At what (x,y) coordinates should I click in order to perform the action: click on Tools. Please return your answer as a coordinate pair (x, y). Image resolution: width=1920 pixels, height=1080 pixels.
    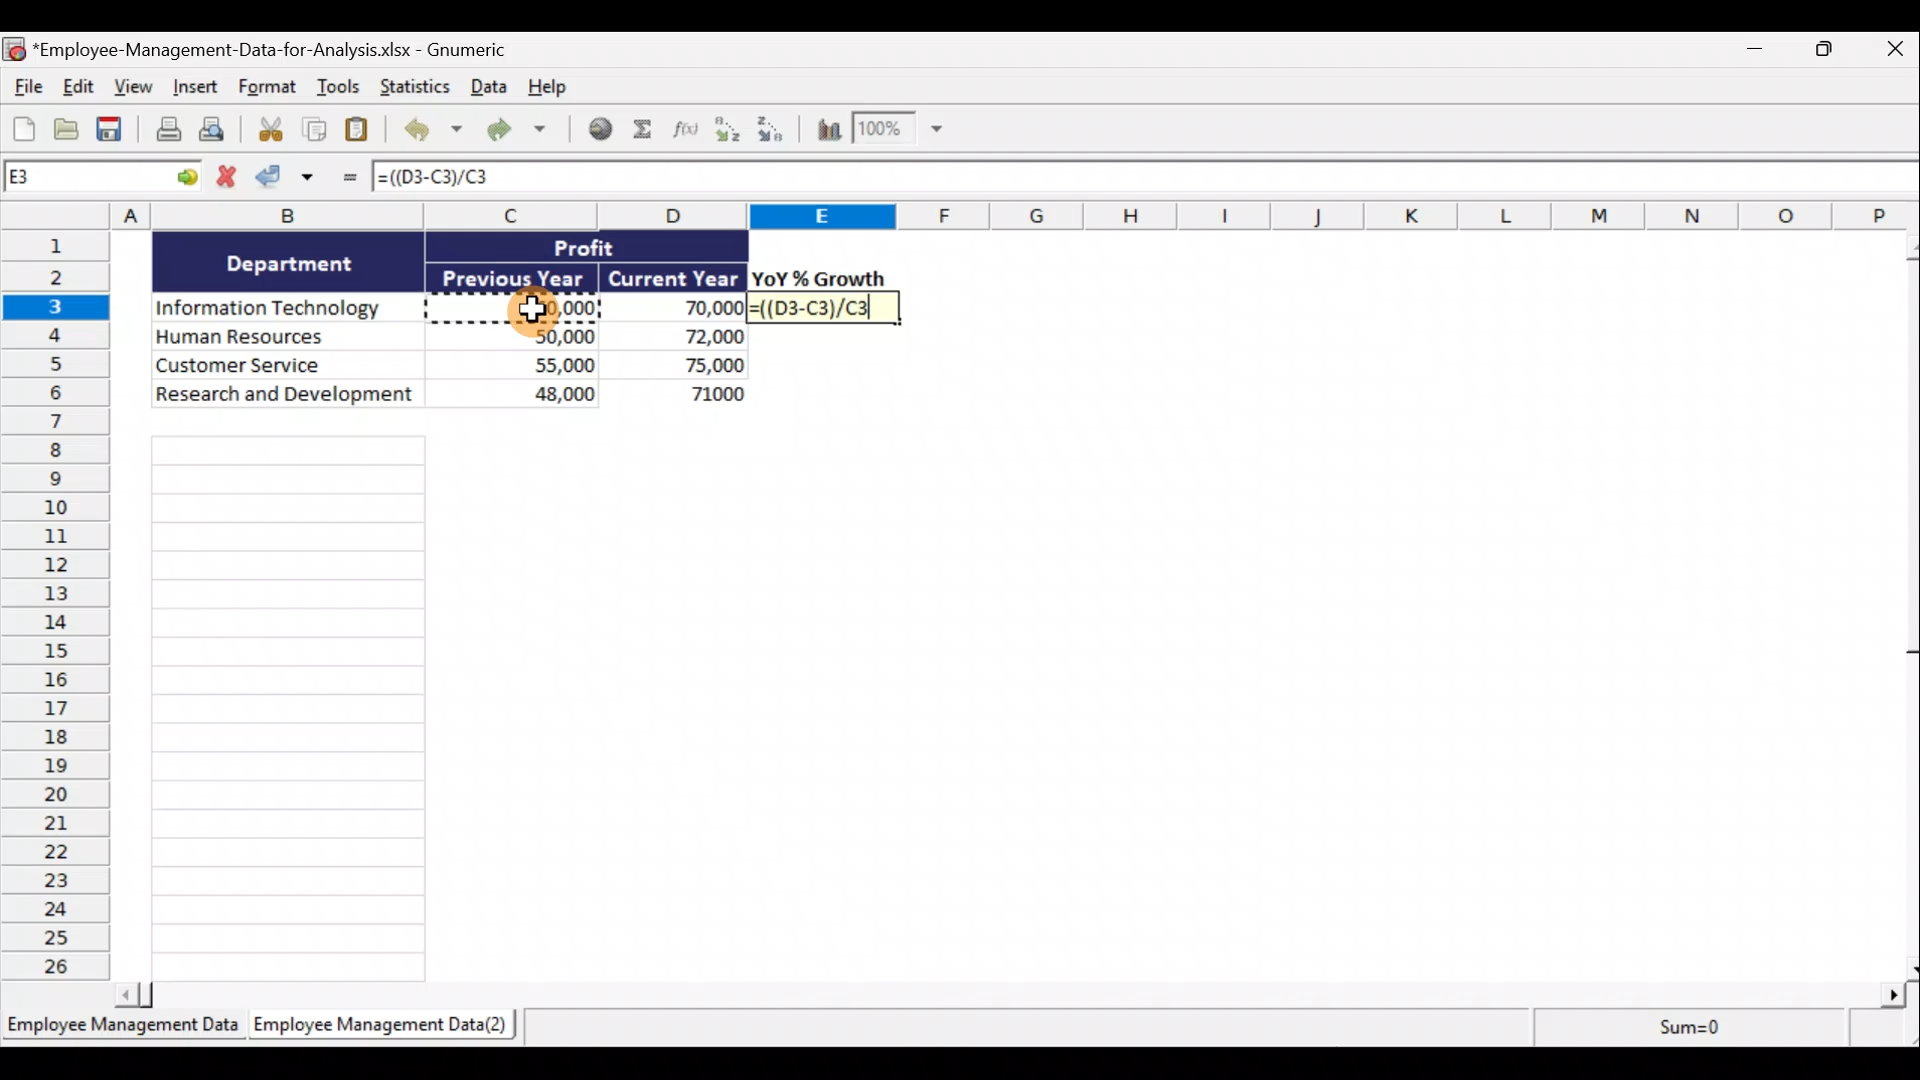
    Looking at the image, I should click on (341, 90).